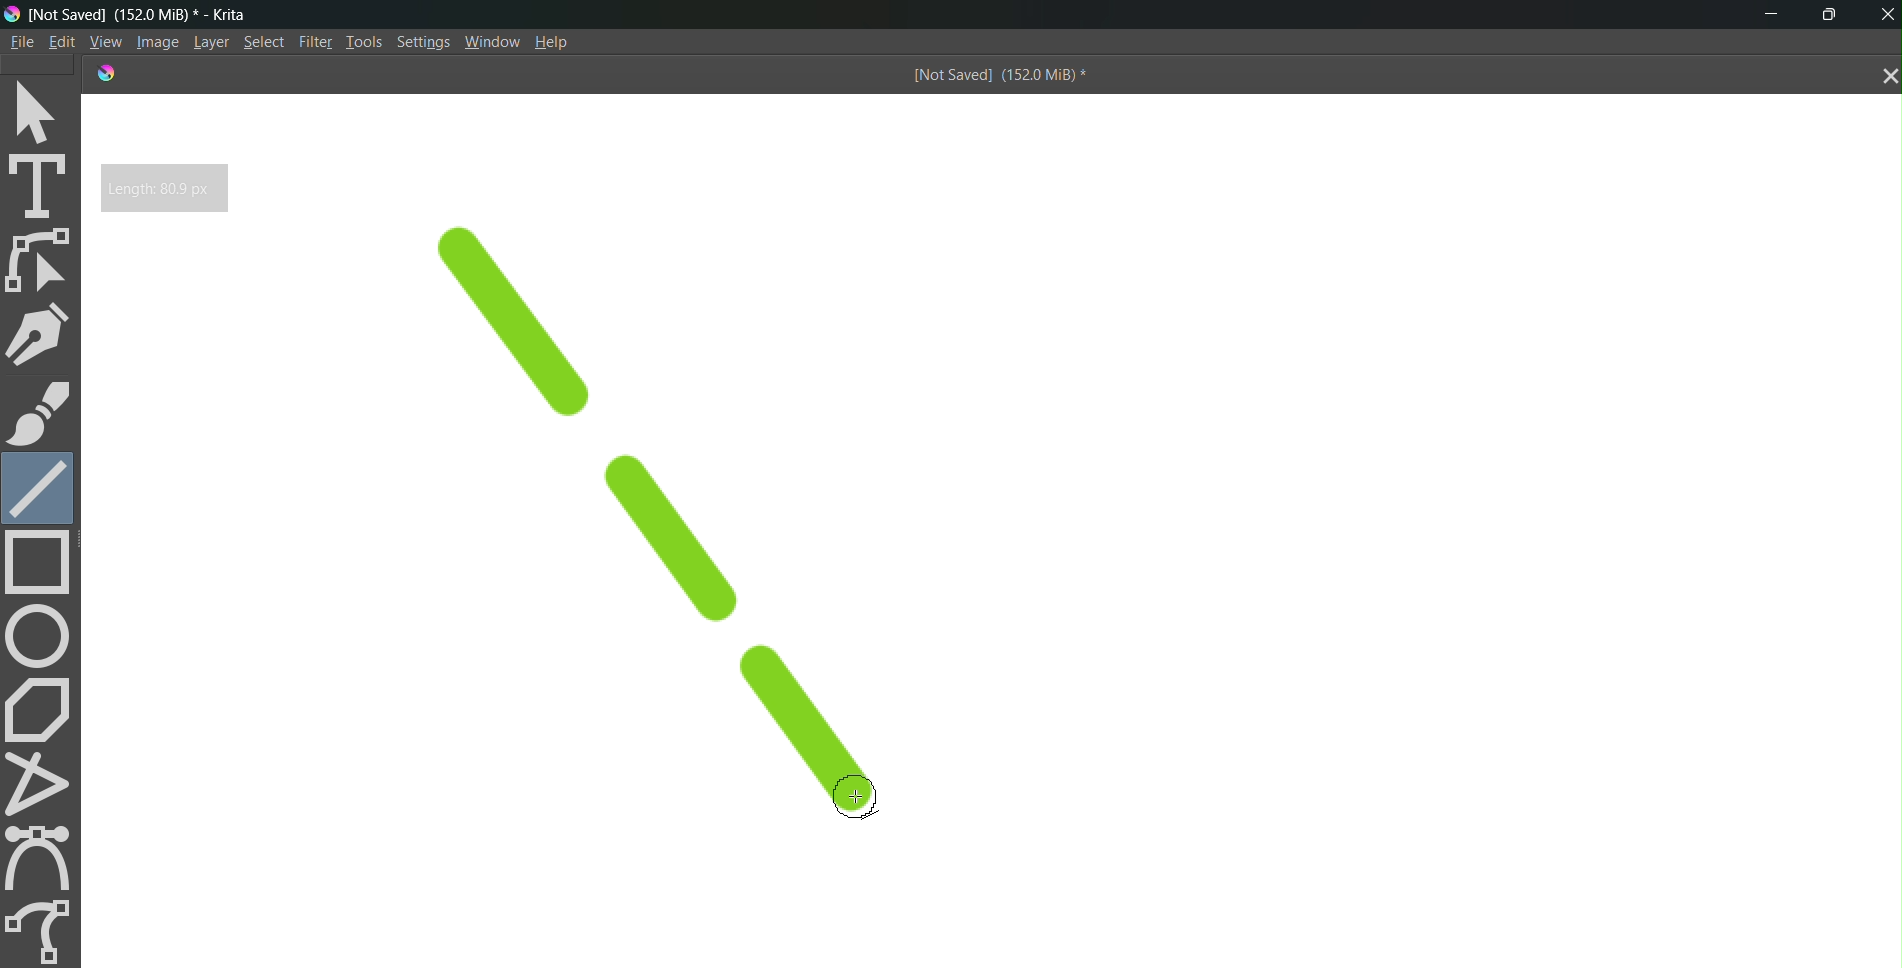 The height and width of the screenshot is (968, 1902). I want to click on Select, so click(264, 43).